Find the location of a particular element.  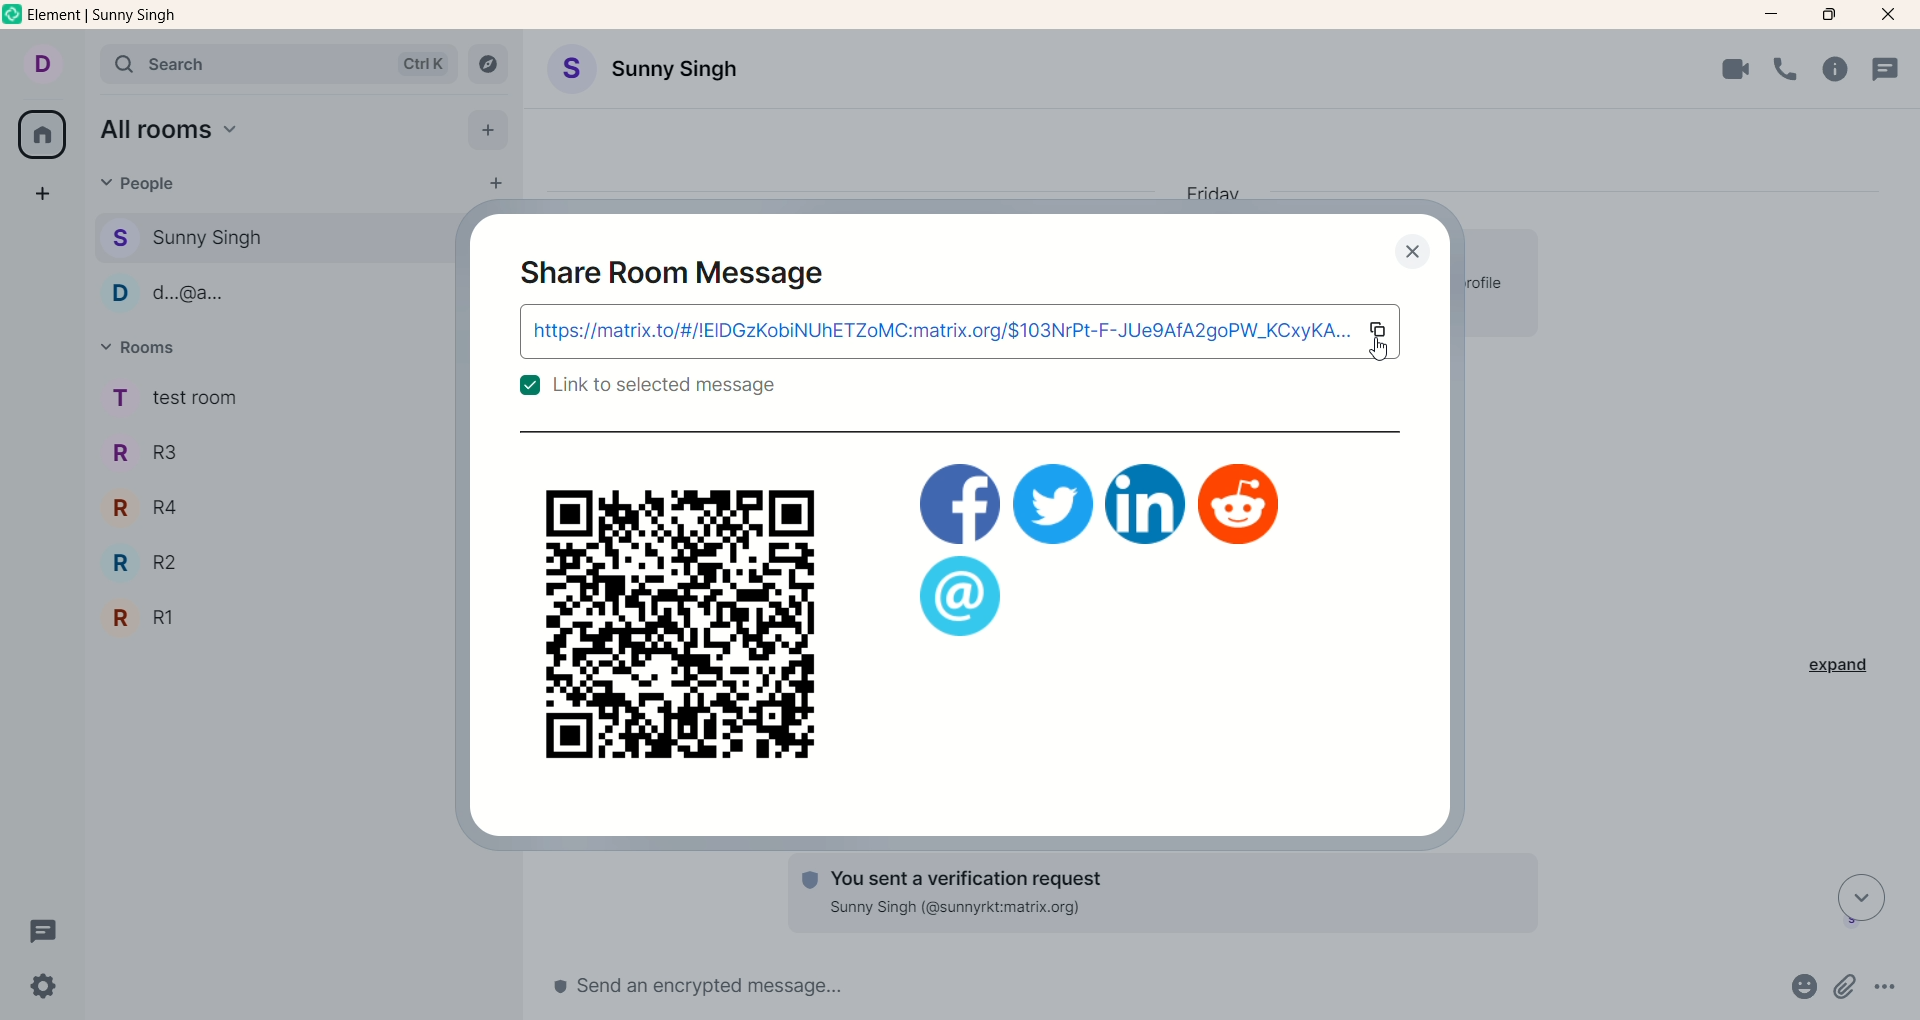

rooms is located at coordinates (142, 350).